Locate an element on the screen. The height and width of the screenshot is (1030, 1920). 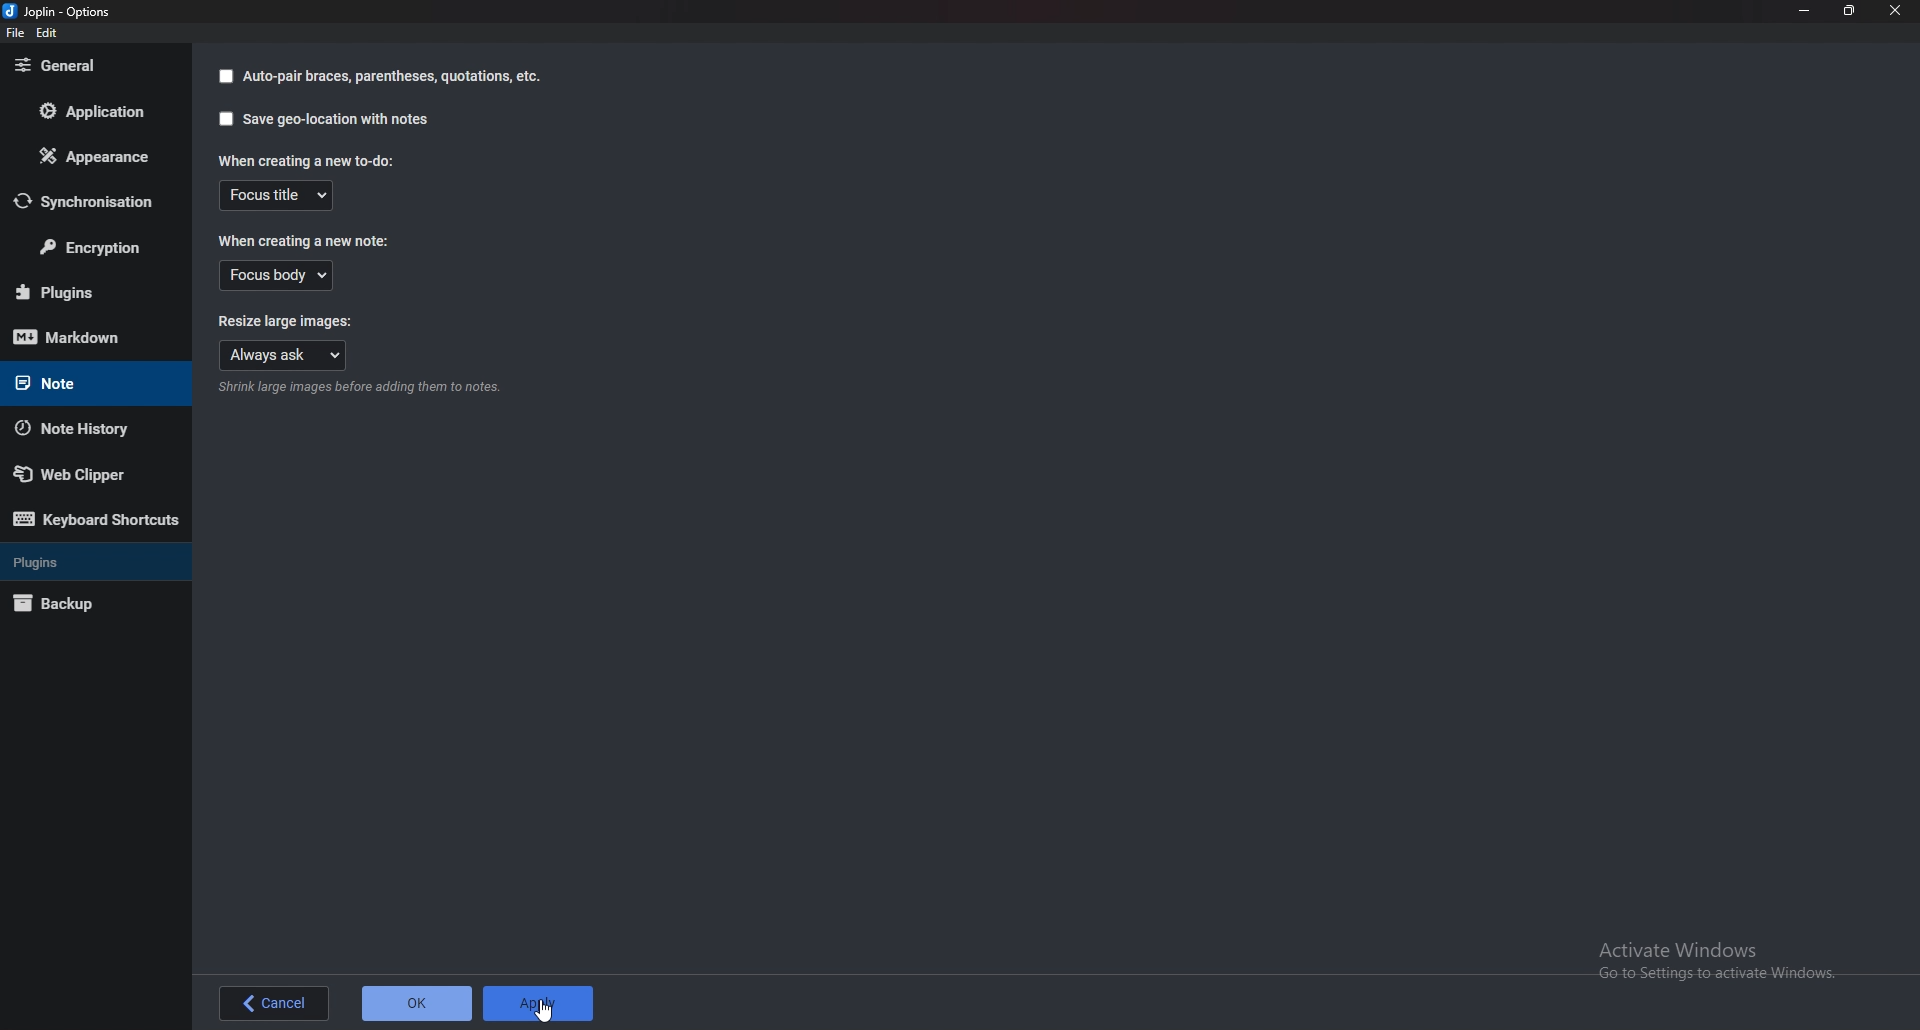
checkbox is located at coordinates (225, 119).